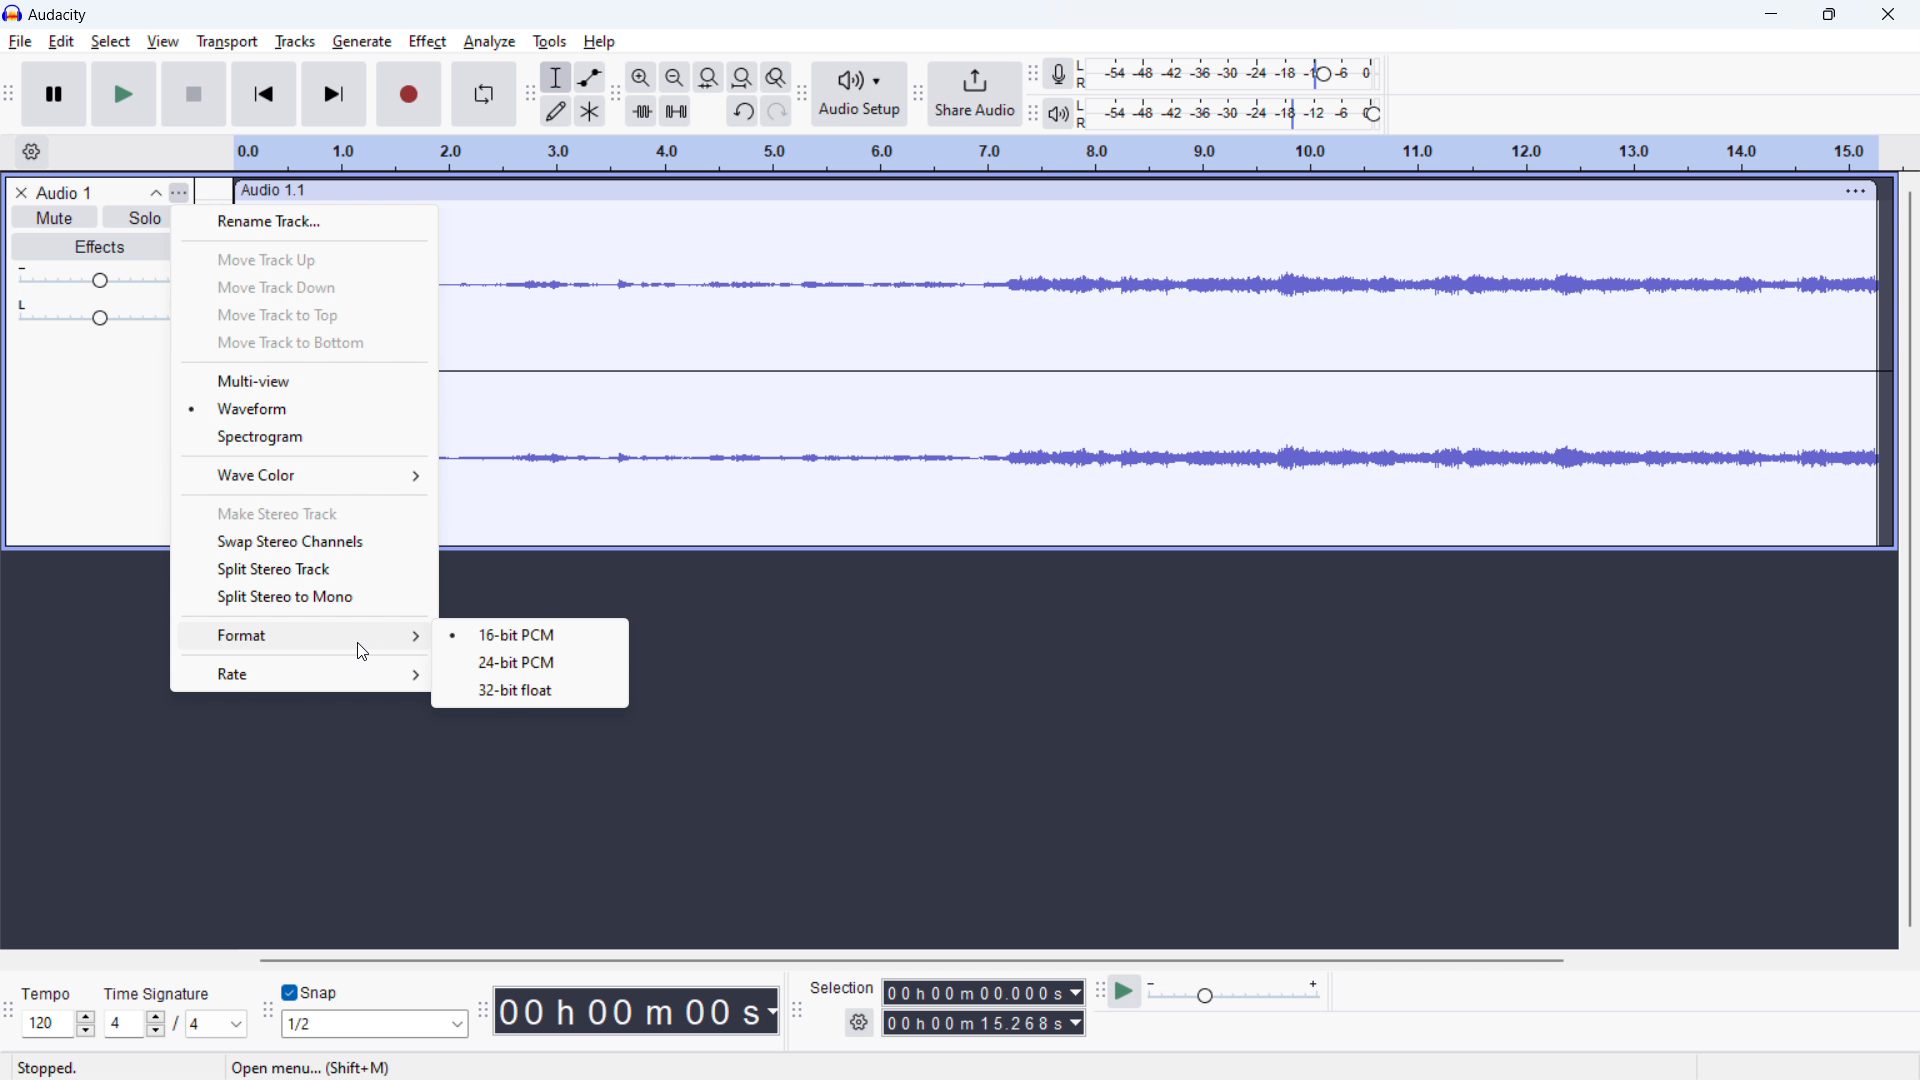  Describe the element at coordinates (674, 76) in the screenshot. I see `zoom out` at that location.